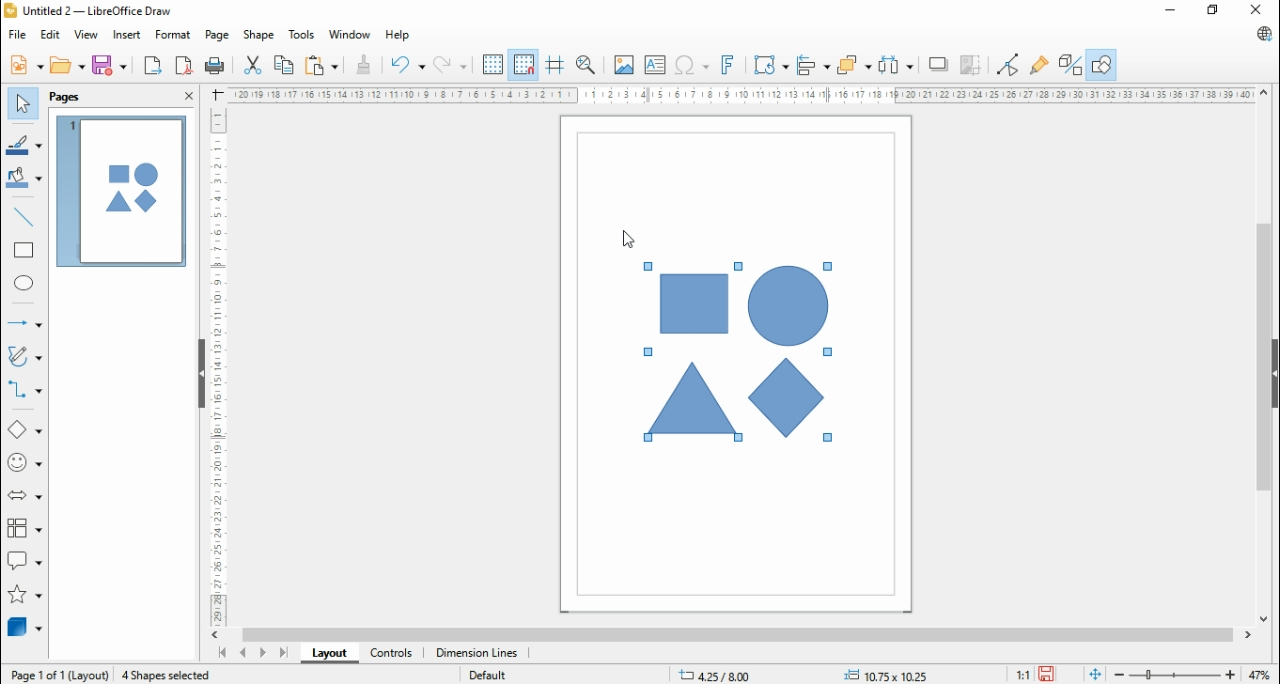  Describe the element at coordinates (325, 654) in the screenshot. I see `layout` at that location.